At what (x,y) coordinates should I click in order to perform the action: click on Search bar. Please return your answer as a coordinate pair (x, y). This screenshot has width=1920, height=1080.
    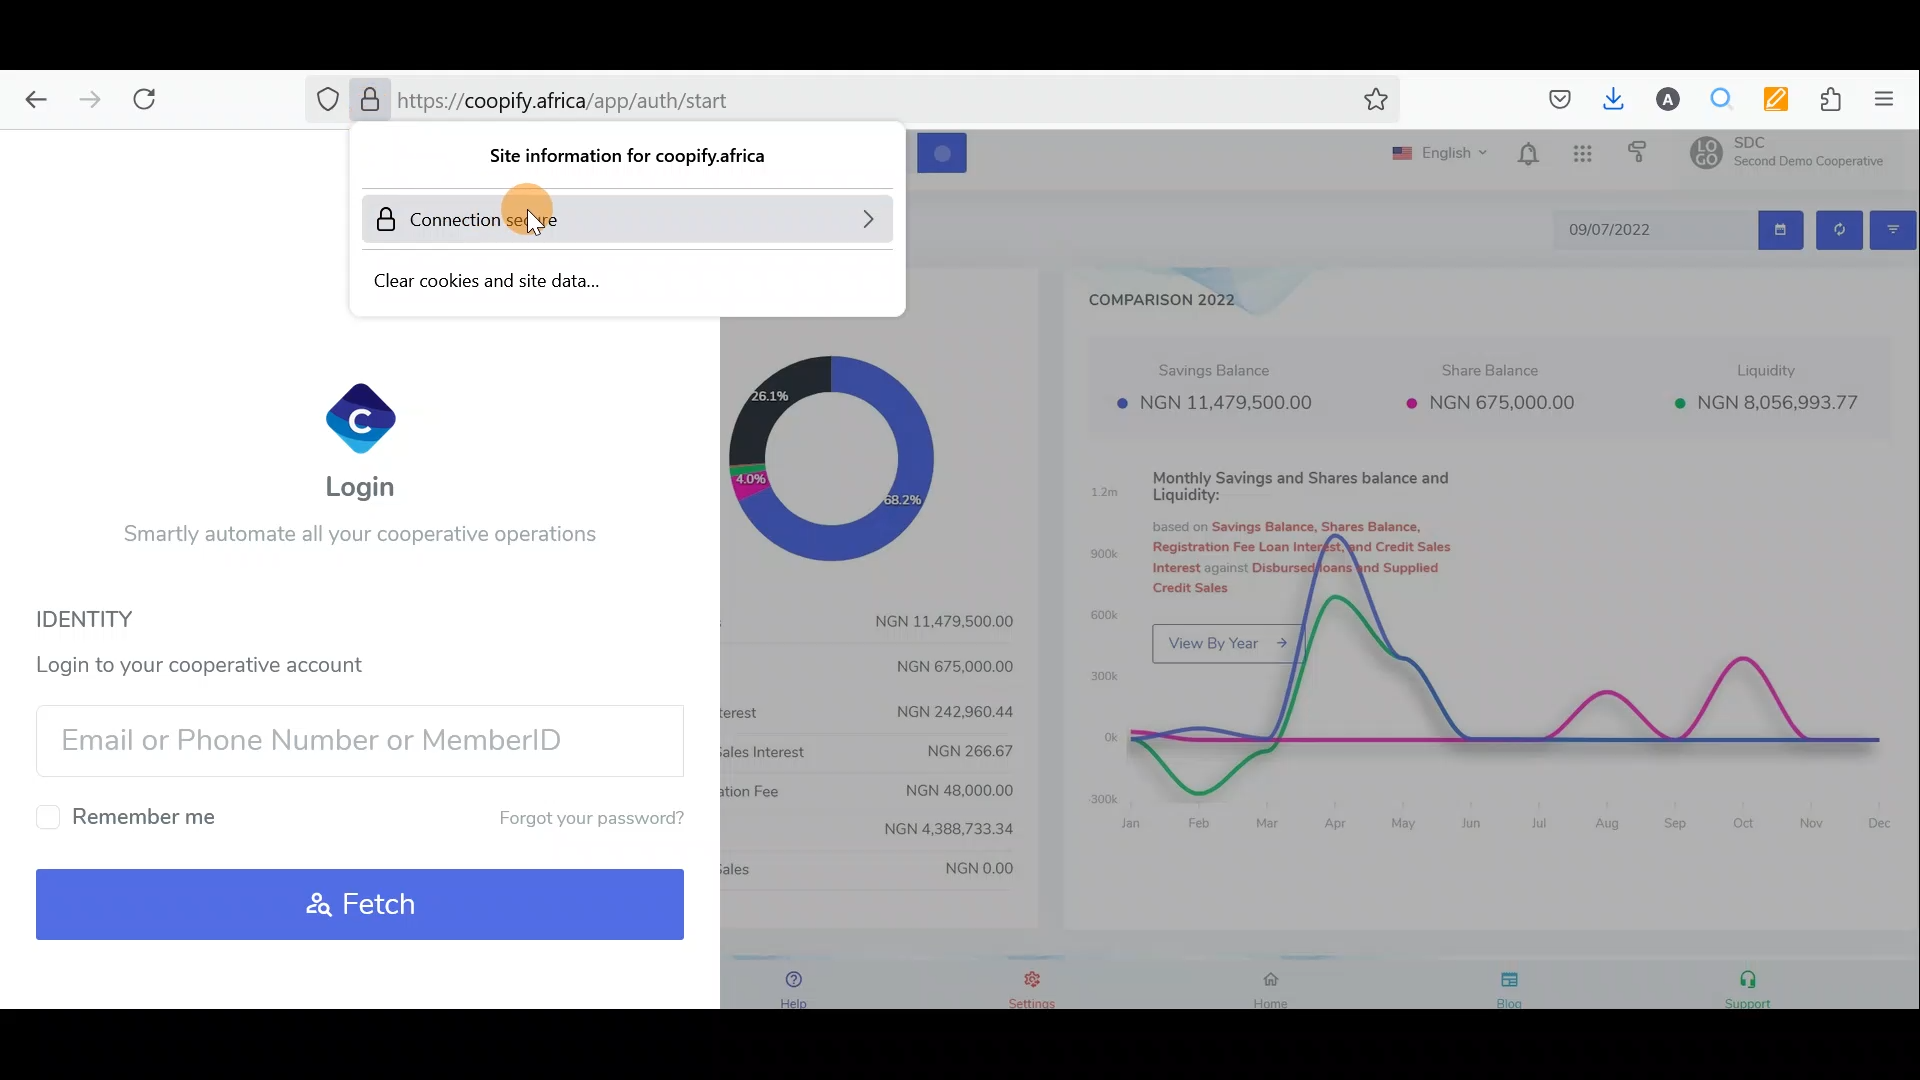
    Looking at the image, I should click on (624, 105).